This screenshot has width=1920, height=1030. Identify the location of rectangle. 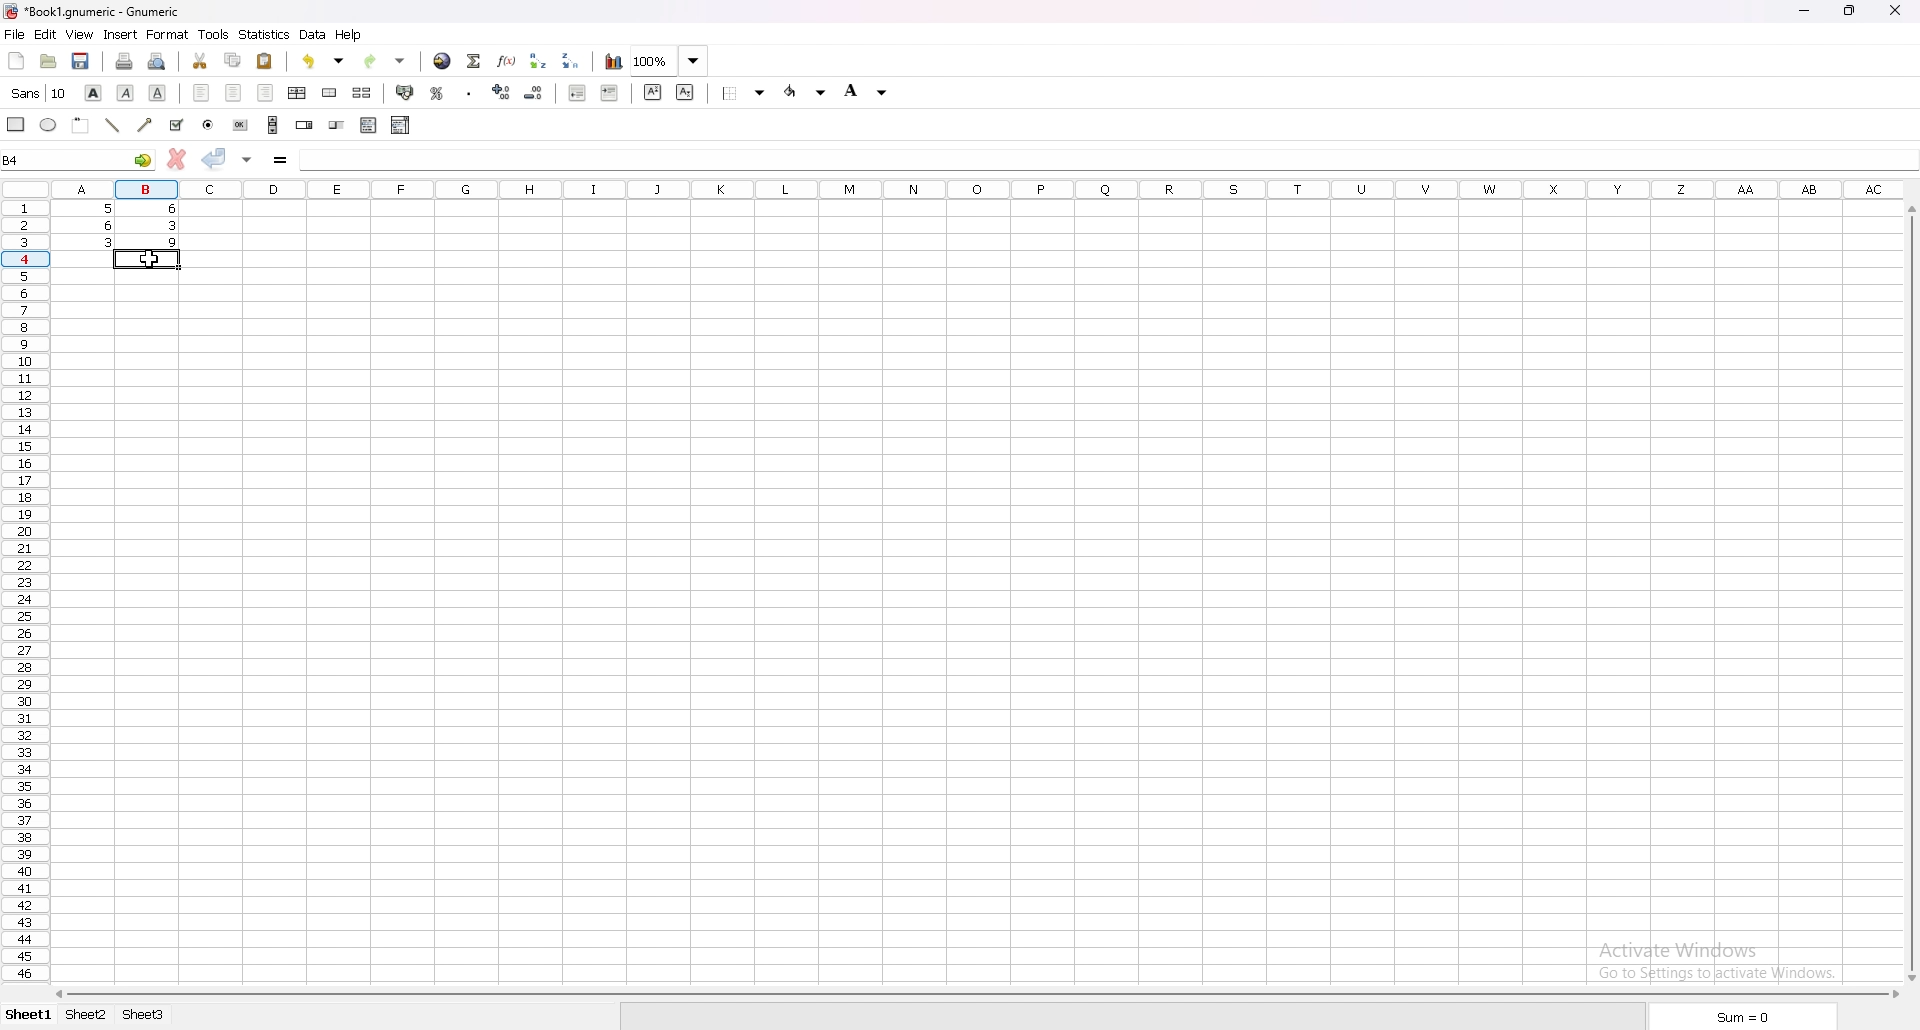
(15, 124).